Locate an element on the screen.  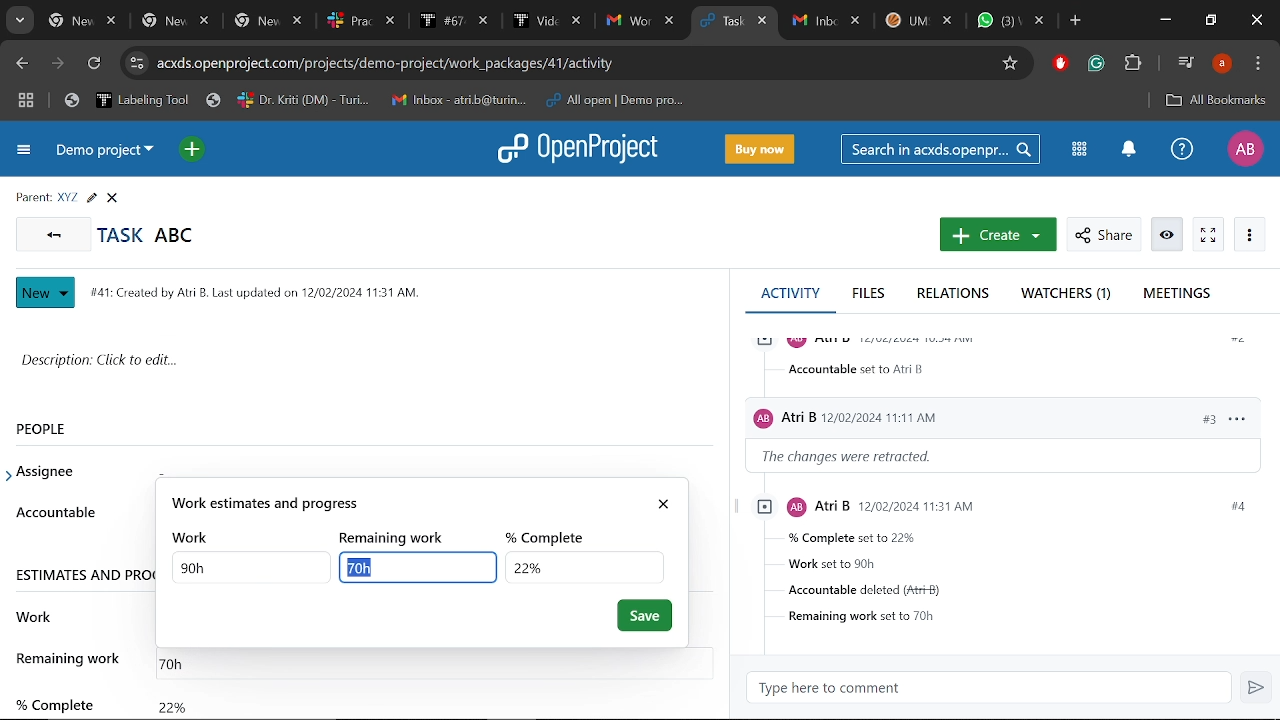
% complete is located at coordinates (53, 696).